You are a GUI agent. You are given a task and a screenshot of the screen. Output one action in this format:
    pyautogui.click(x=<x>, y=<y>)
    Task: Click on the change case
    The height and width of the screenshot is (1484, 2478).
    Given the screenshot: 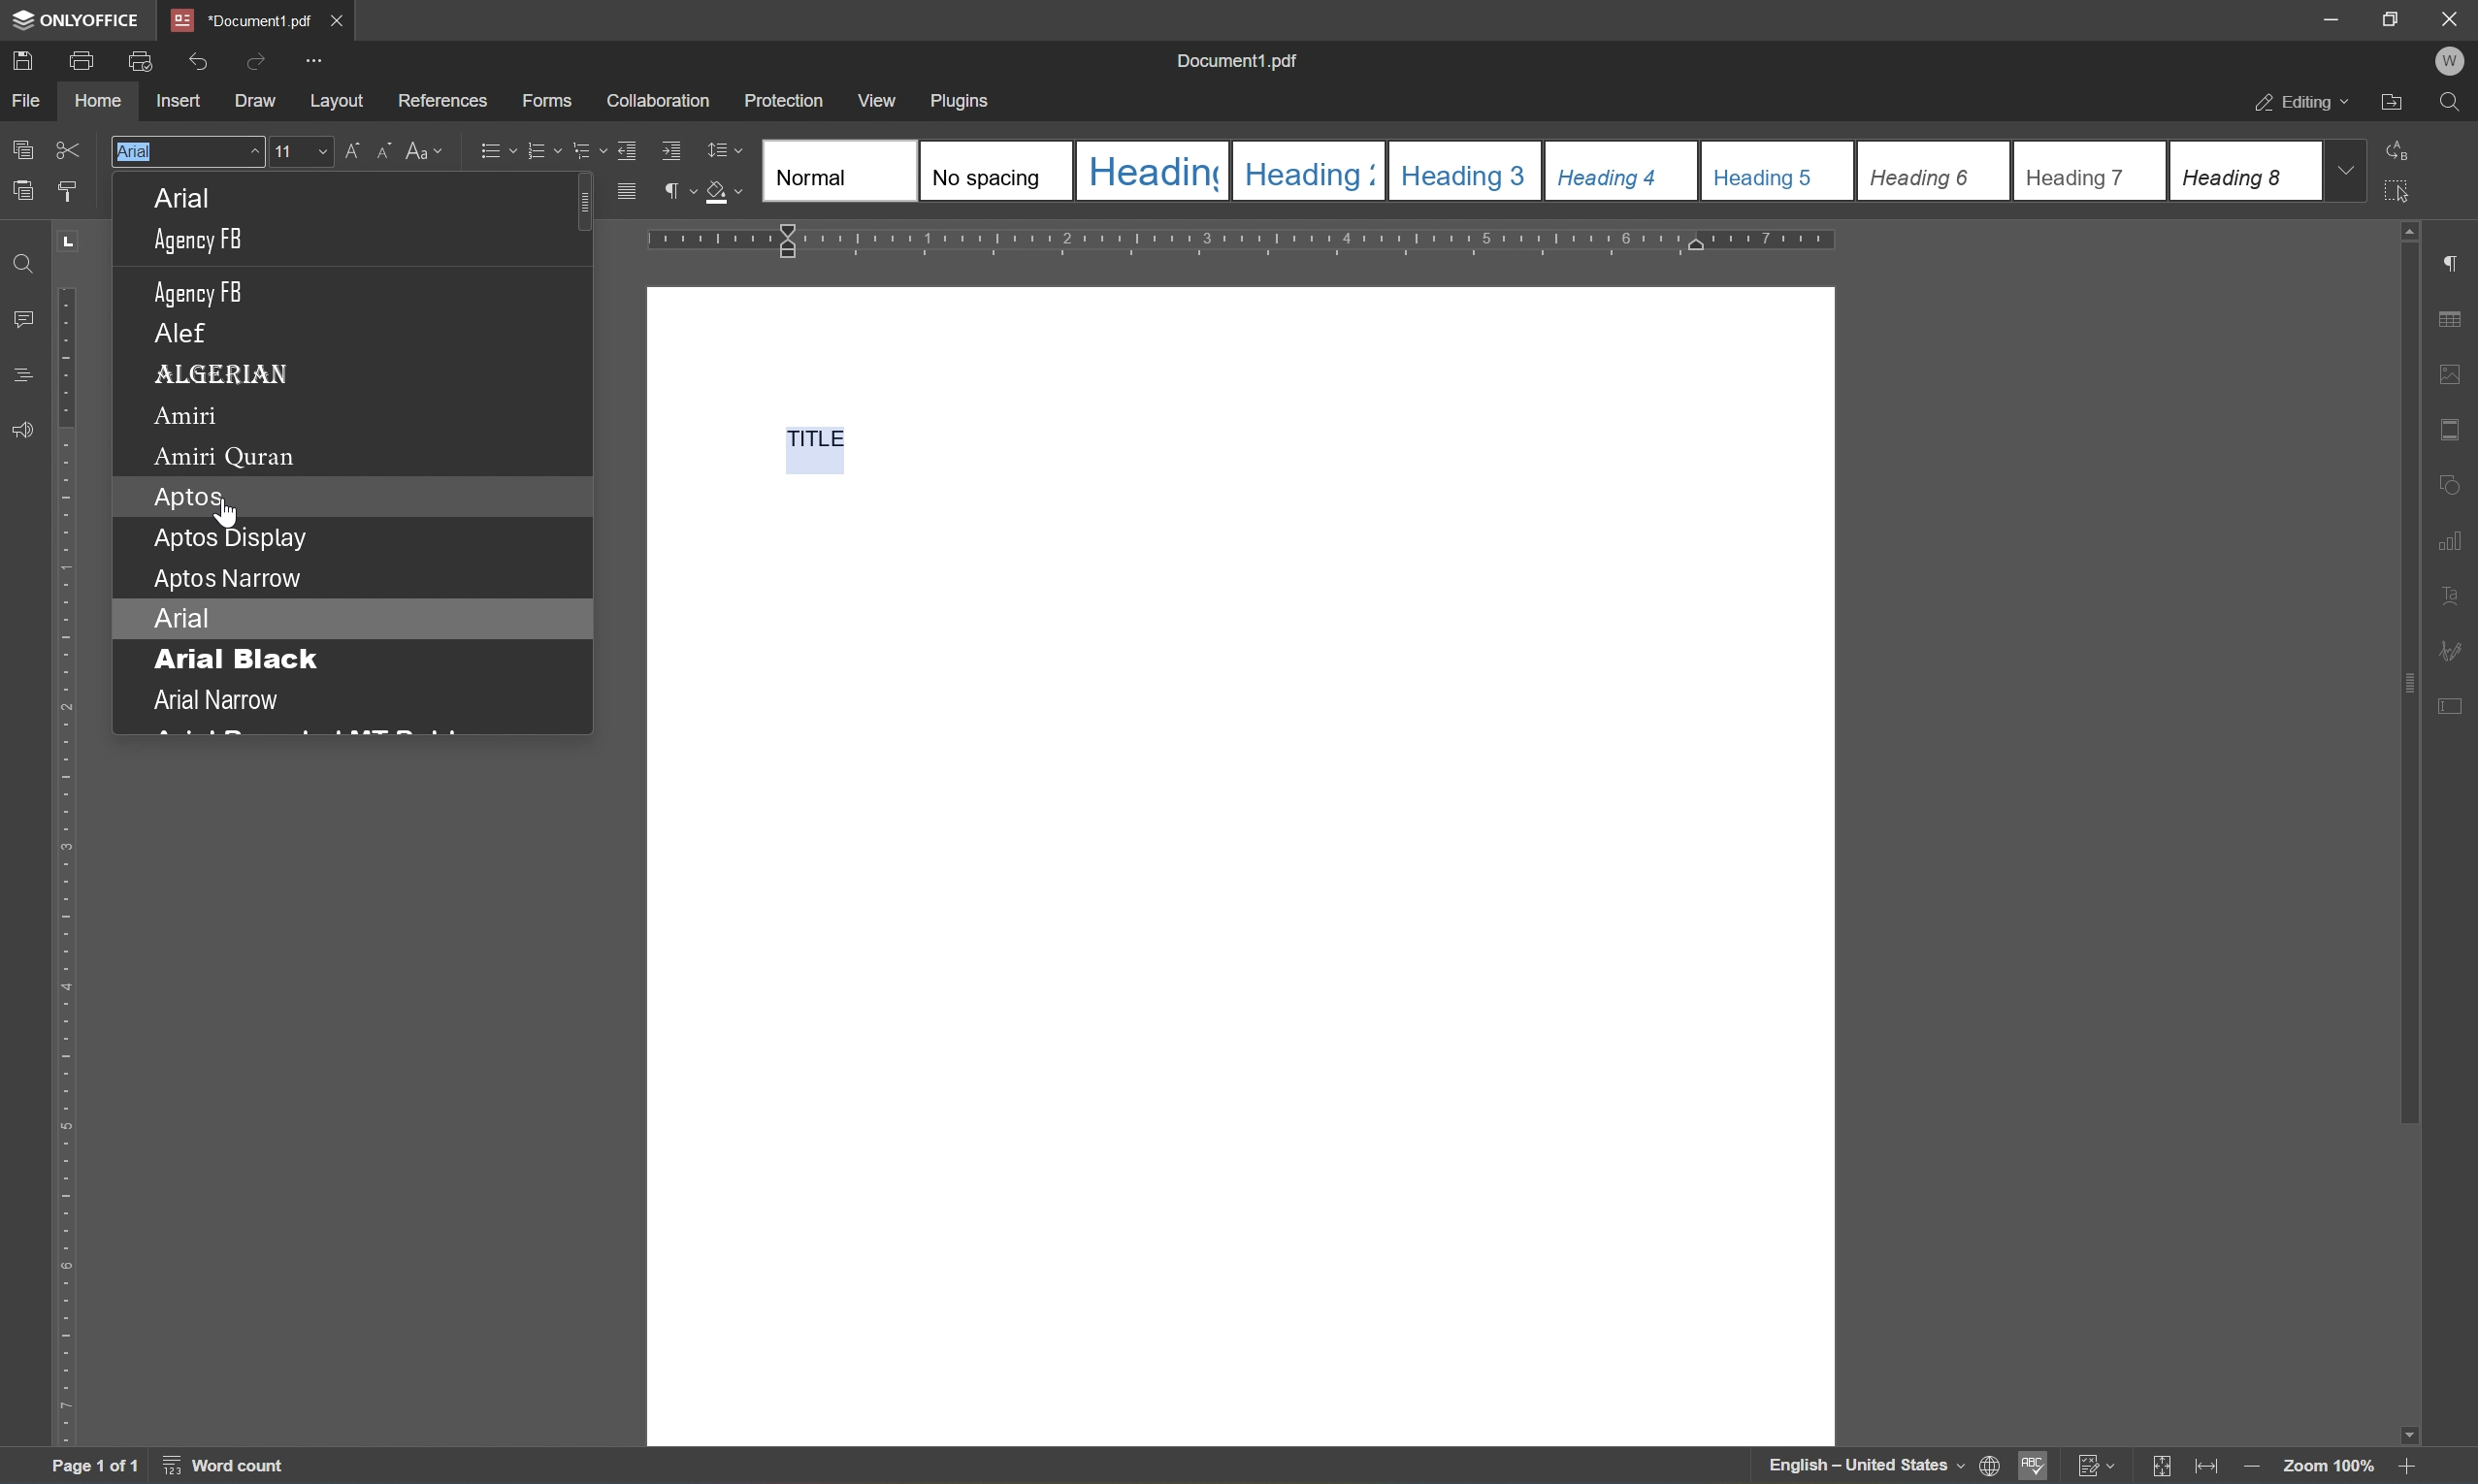 What is the action you would take?
    pyautogui.click(x=431, y=149)
    